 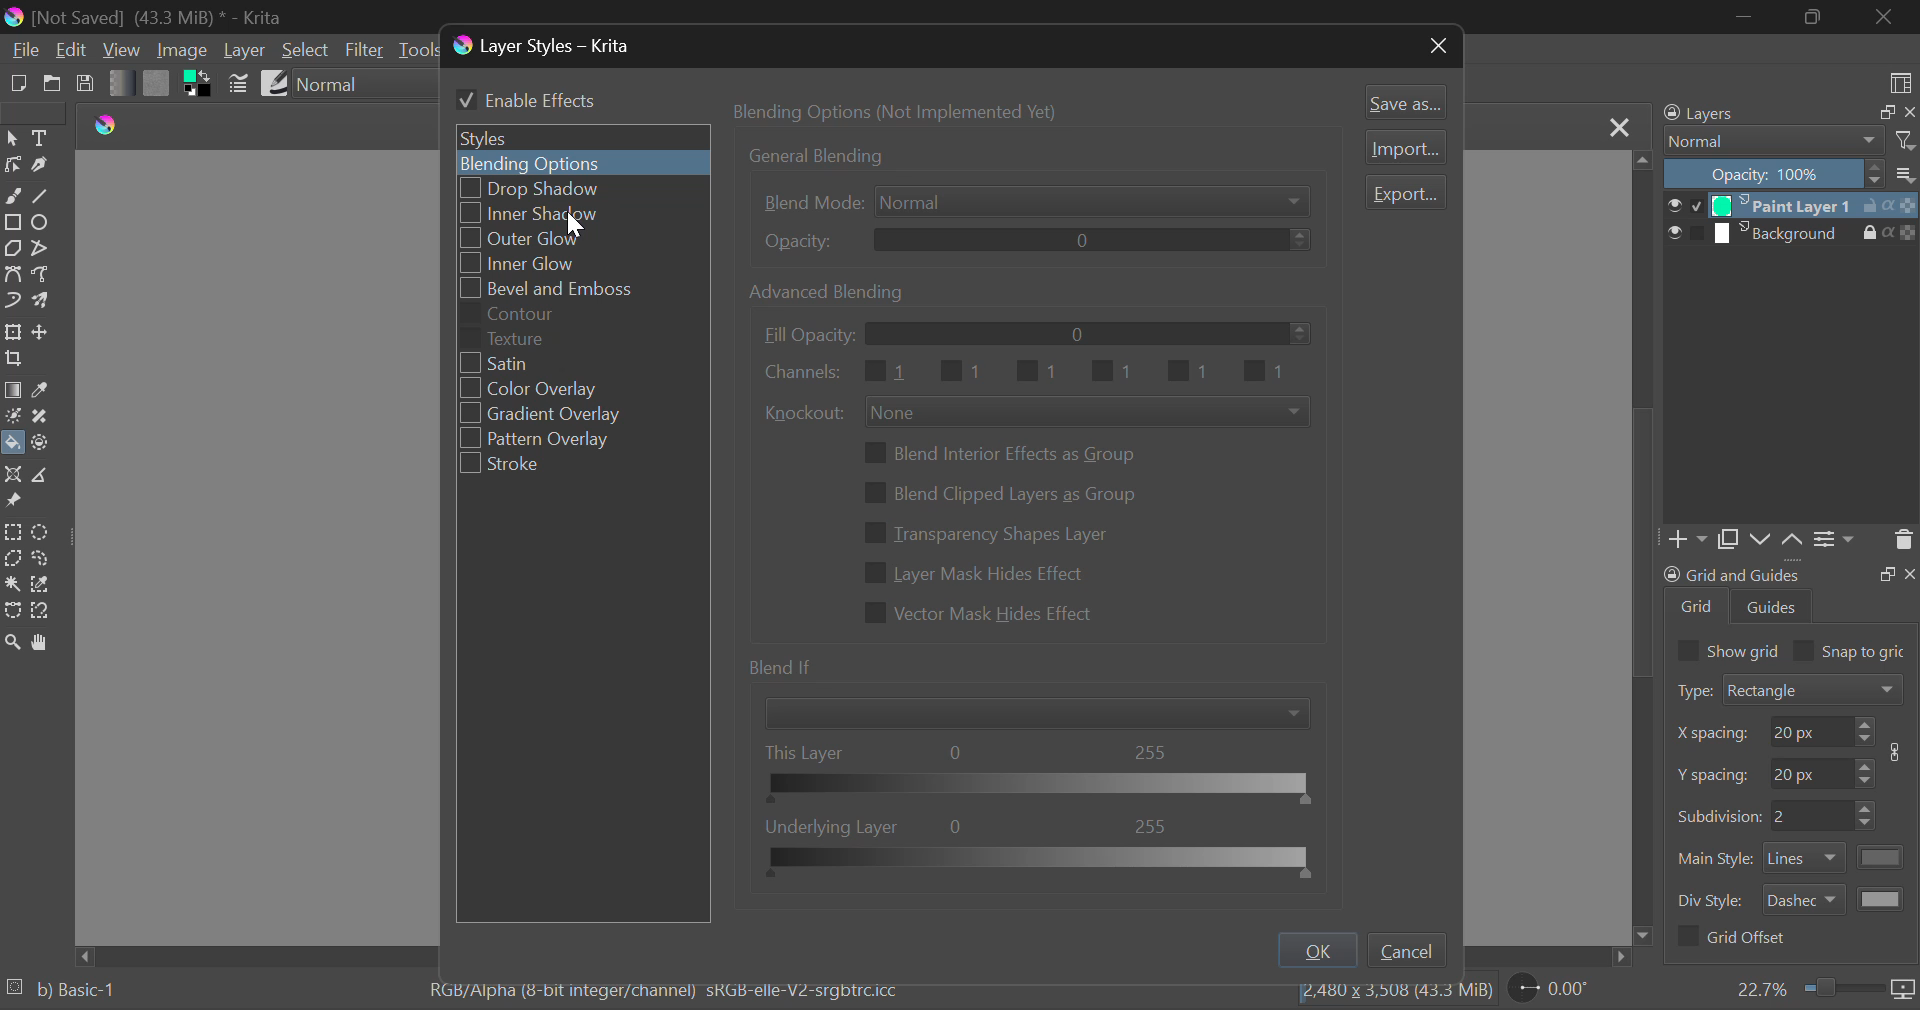 I want to click on Measurements, so click(x=43, y=474).